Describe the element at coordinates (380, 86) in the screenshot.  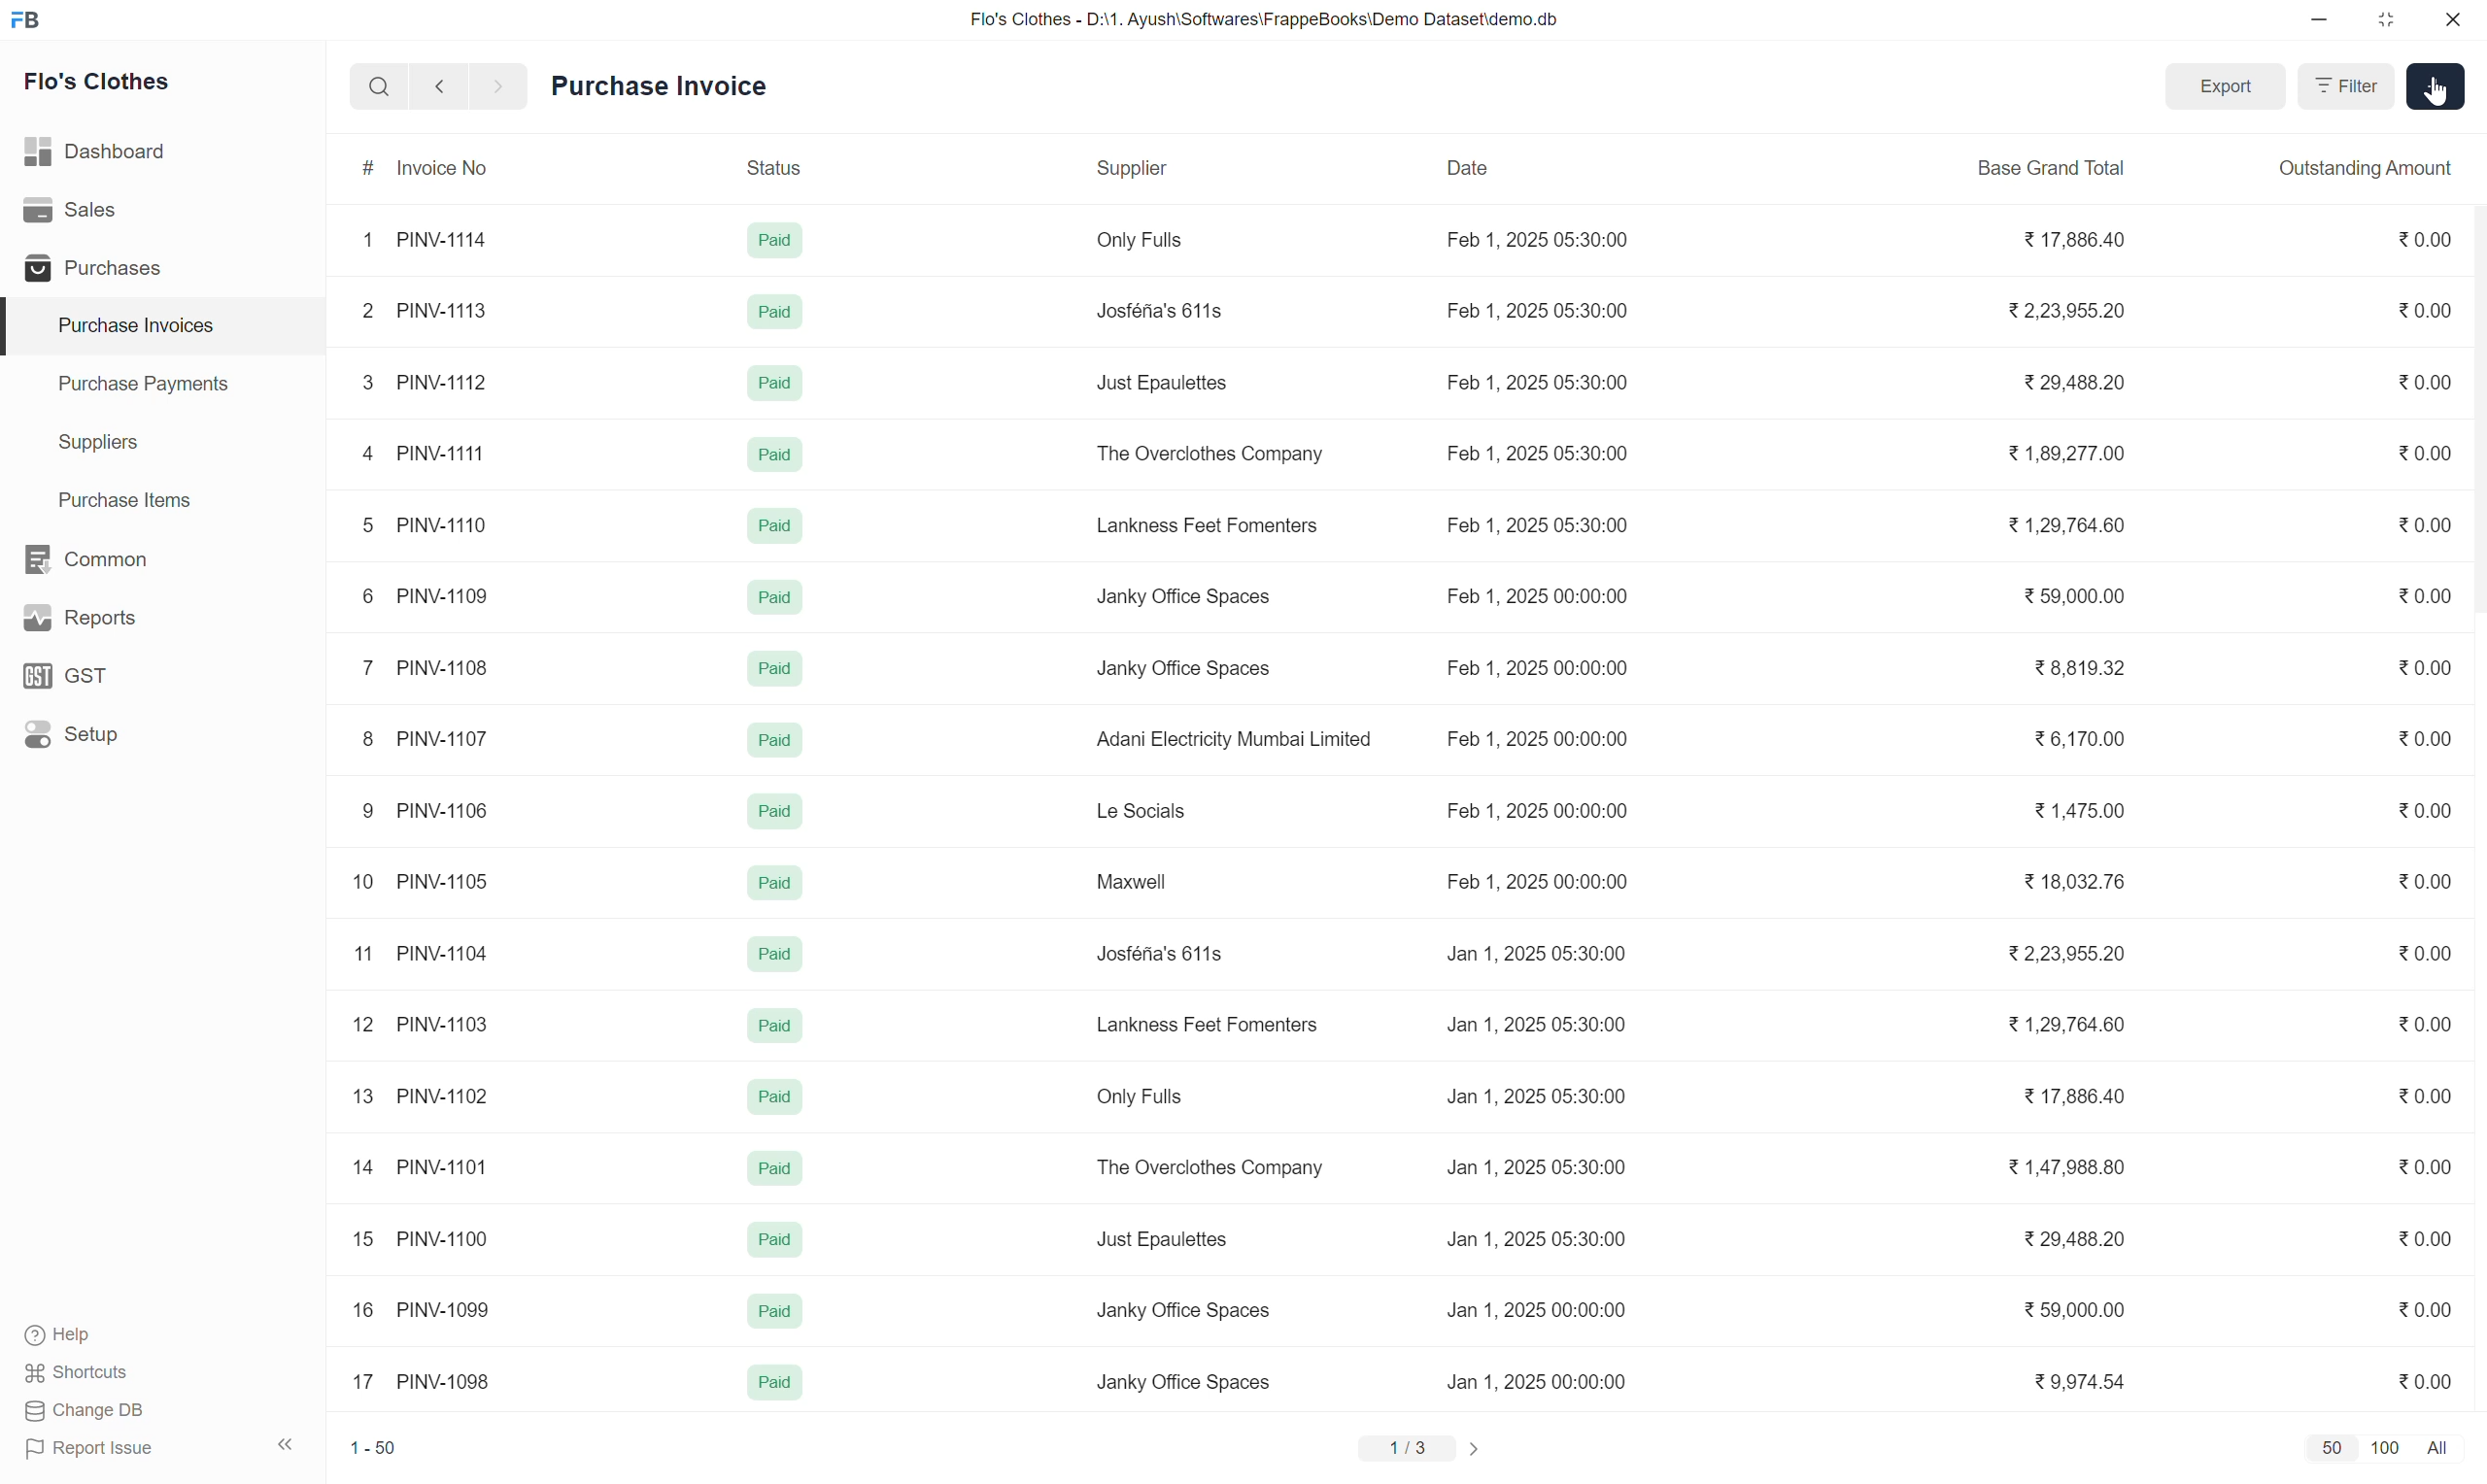
I see `Search` at that location.